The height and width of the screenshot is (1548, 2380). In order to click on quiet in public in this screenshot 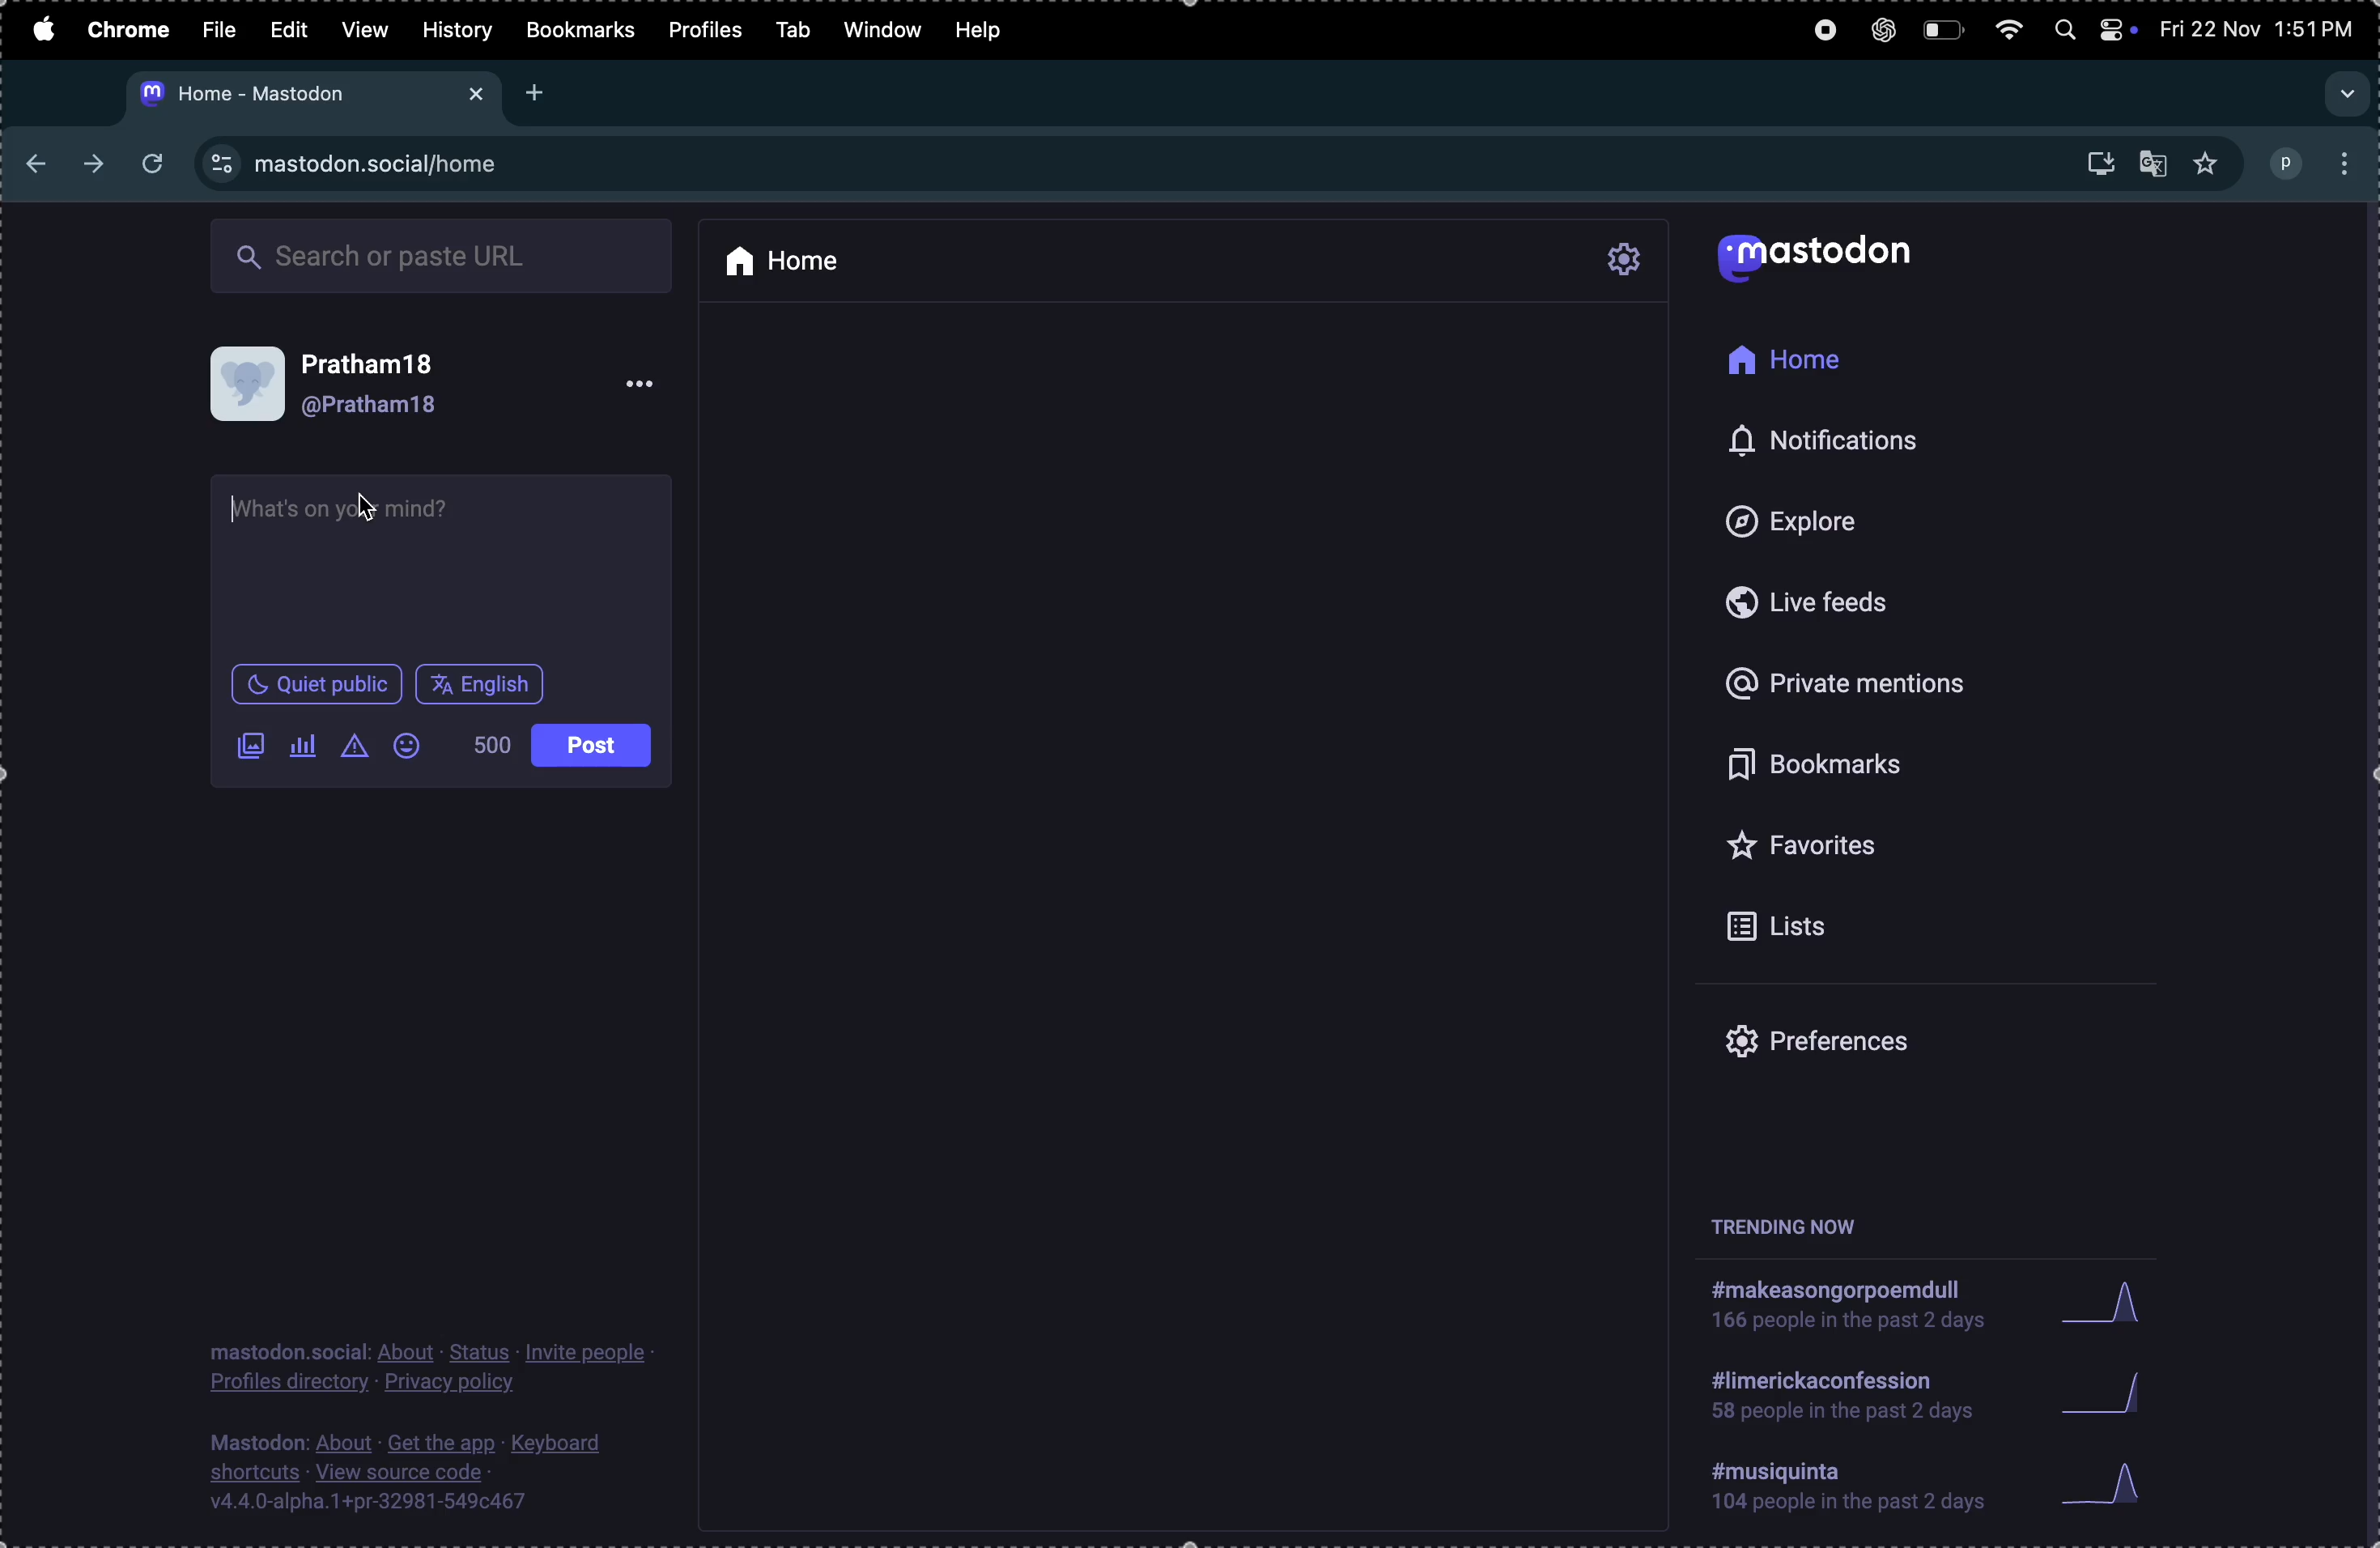, I will do `click(317, 684)`.